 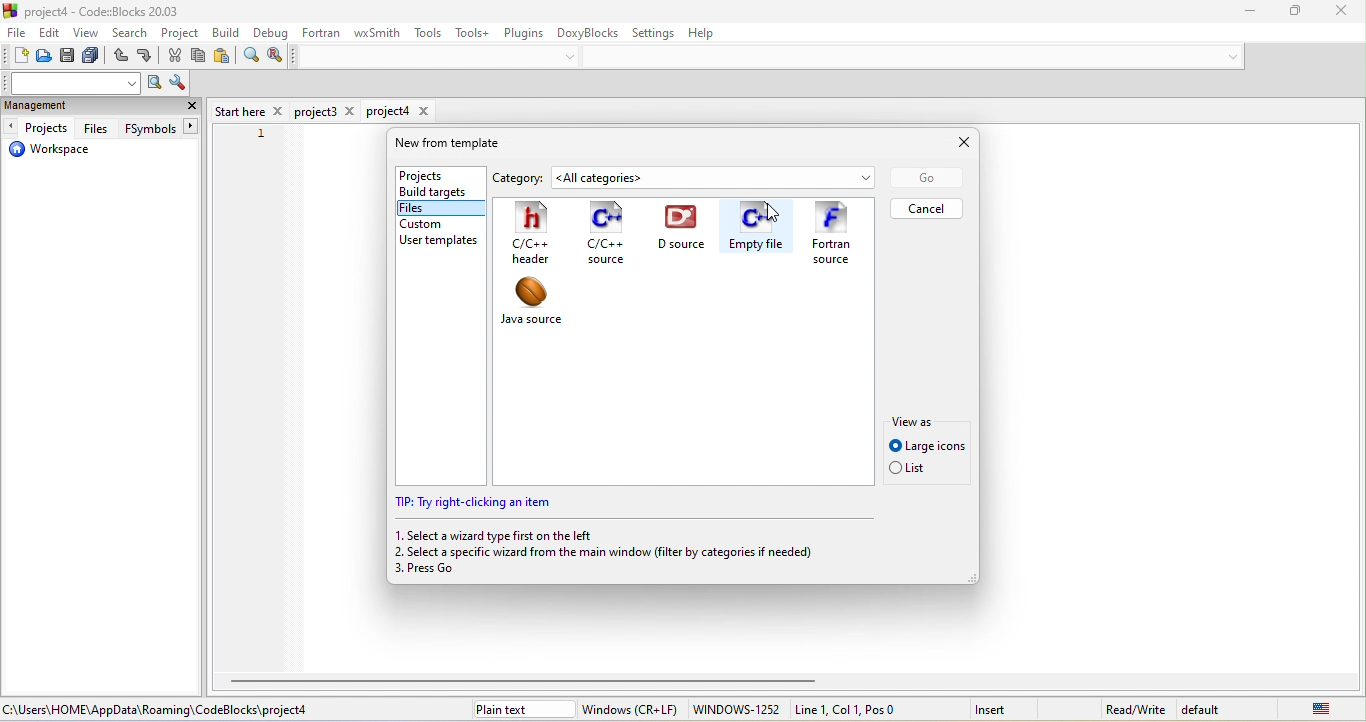 What do you see at coordinates (444, 240) in the screenshot?
I see `user templates` at bounding box center [444, 240].